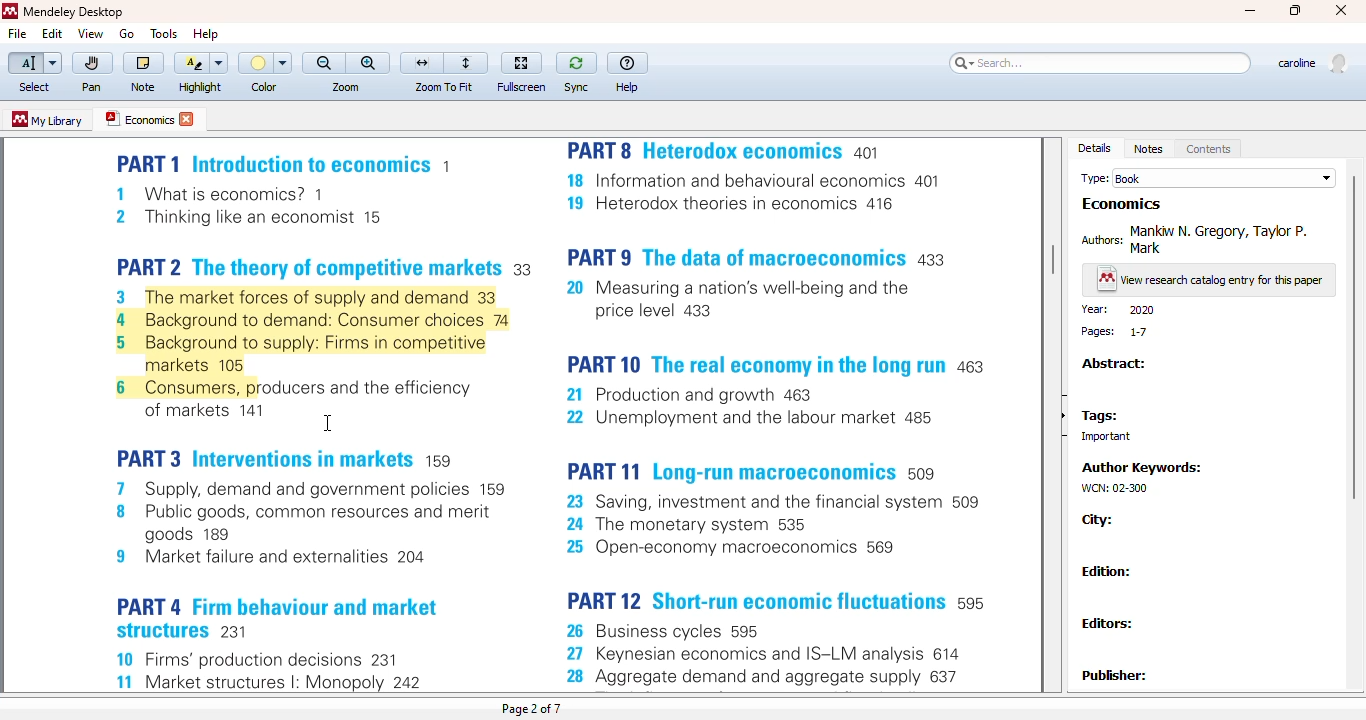 The height and width of the screenshot is (720, 1366). What do you see at coordinates (577, 64) in the screenshot?
I see `sync` at bounding box center [577, 64].